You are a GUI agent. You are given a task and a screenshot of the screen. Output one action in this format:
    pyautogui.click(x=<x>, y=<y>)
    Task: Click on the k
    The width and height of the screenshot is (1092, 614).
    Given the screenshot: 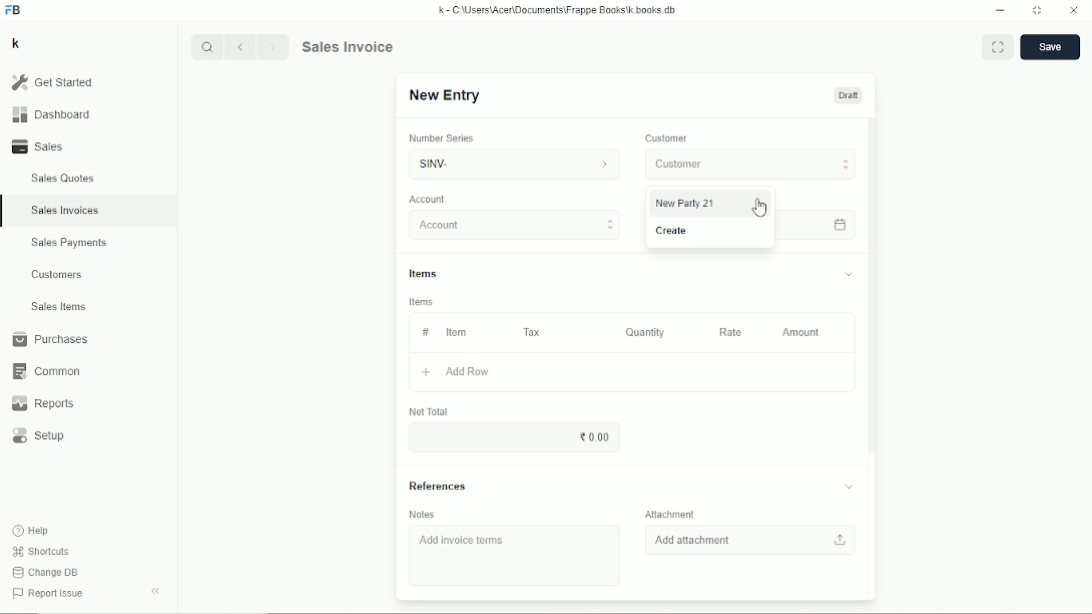 What is the action you would take?
    pyautogui.click(x=15, y=43)
    